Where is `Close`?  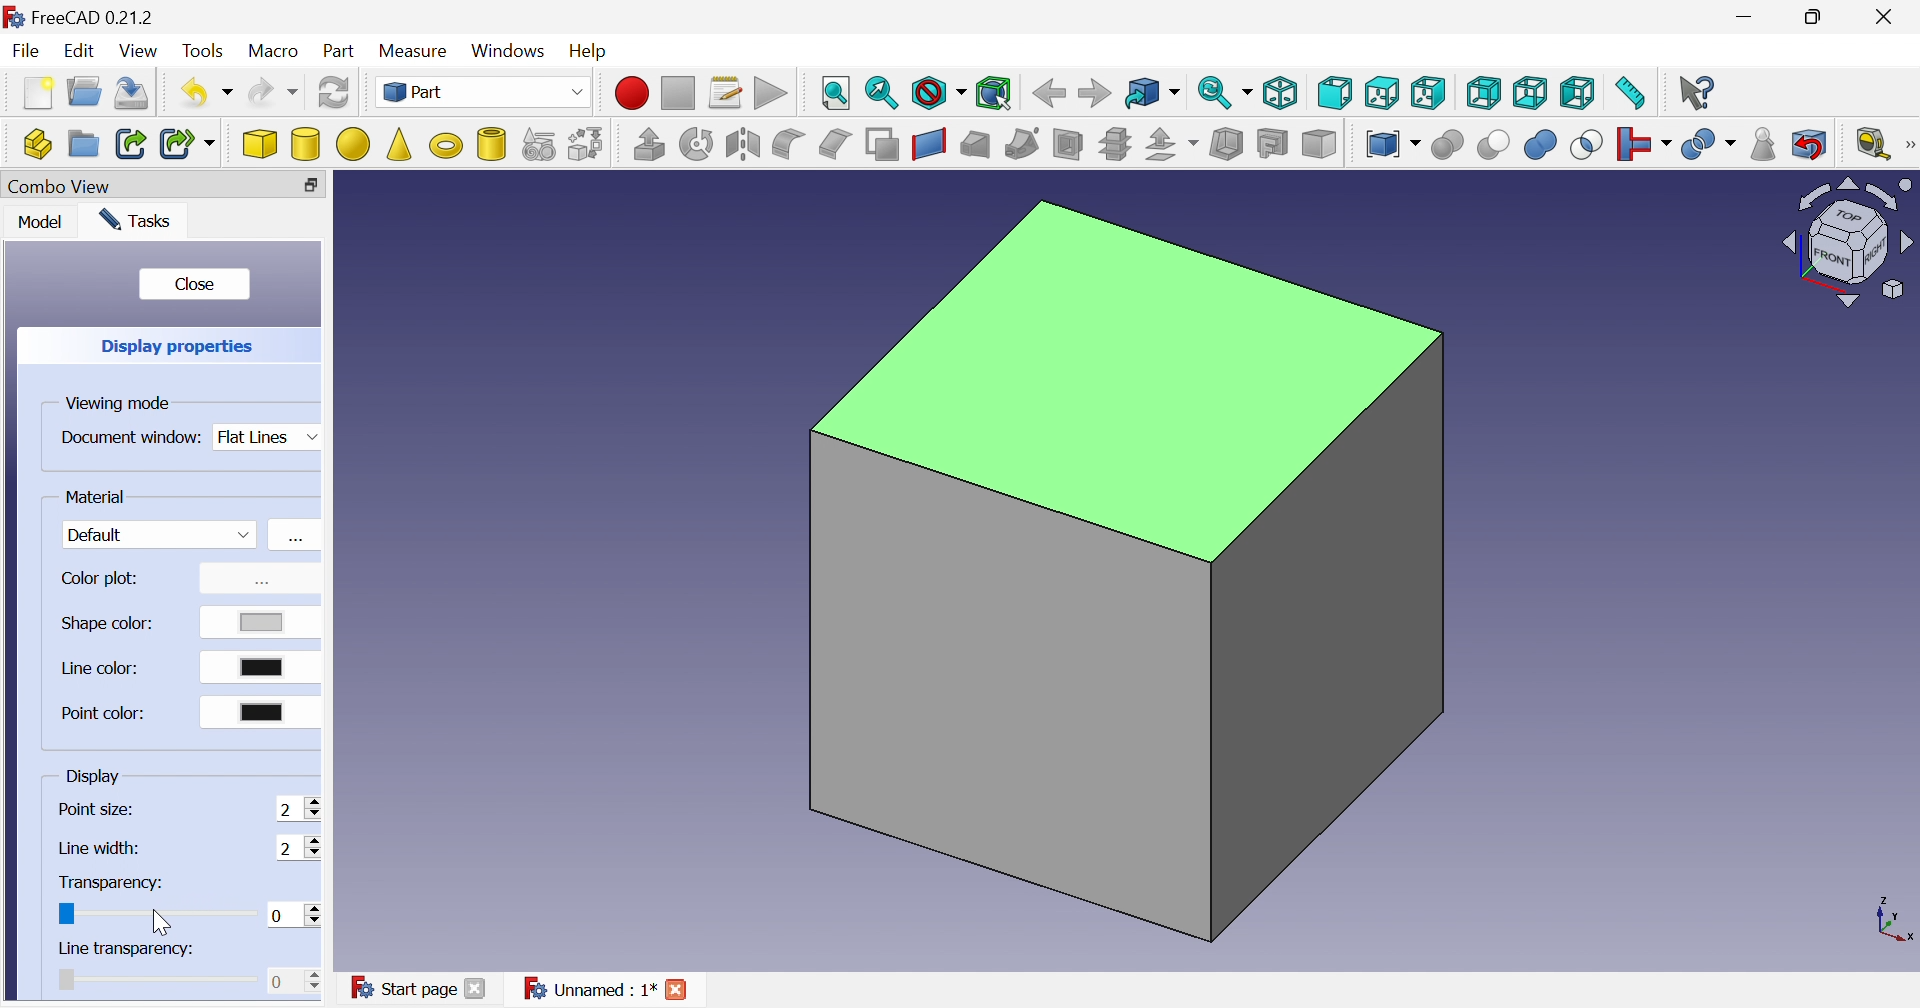 Close is located at coordinates (313, 185).